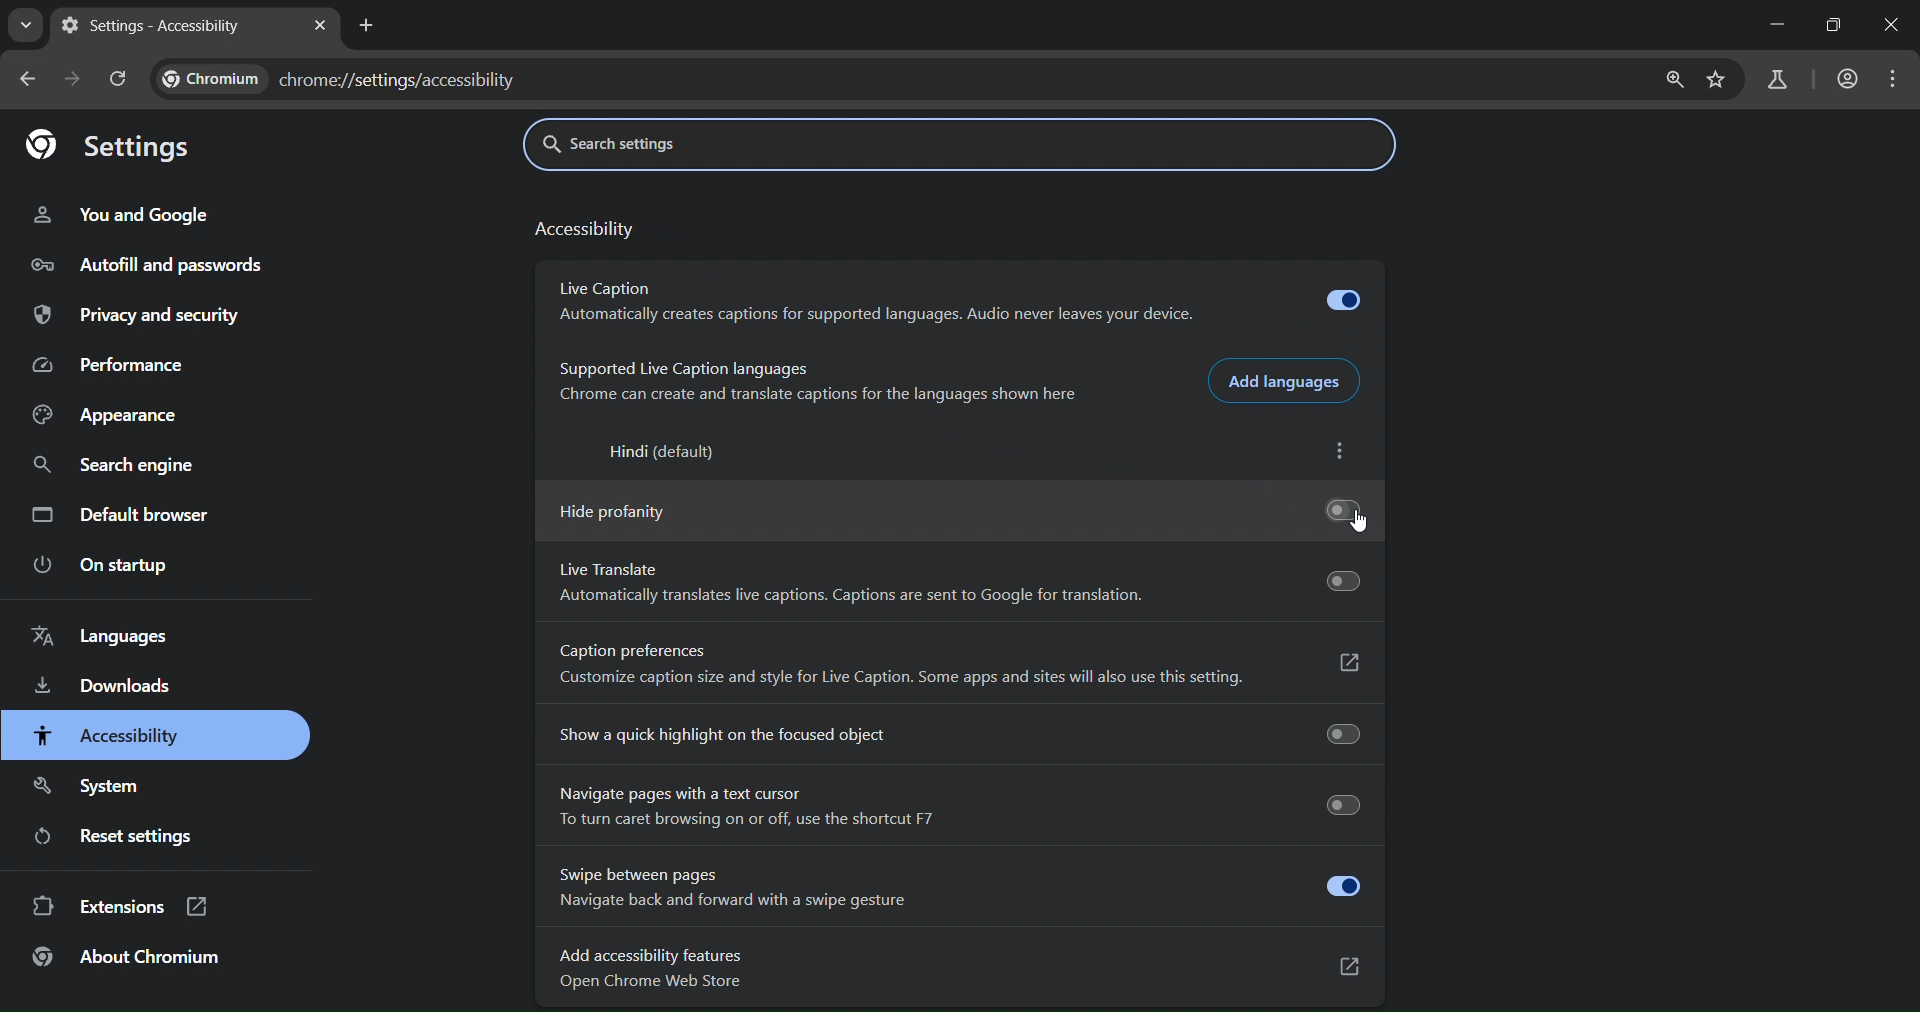 The image size is (1920, 1012). What do you see at coordinates (116, 366) in the screenshot?
I see `performance` at bounding box center [116, 366].